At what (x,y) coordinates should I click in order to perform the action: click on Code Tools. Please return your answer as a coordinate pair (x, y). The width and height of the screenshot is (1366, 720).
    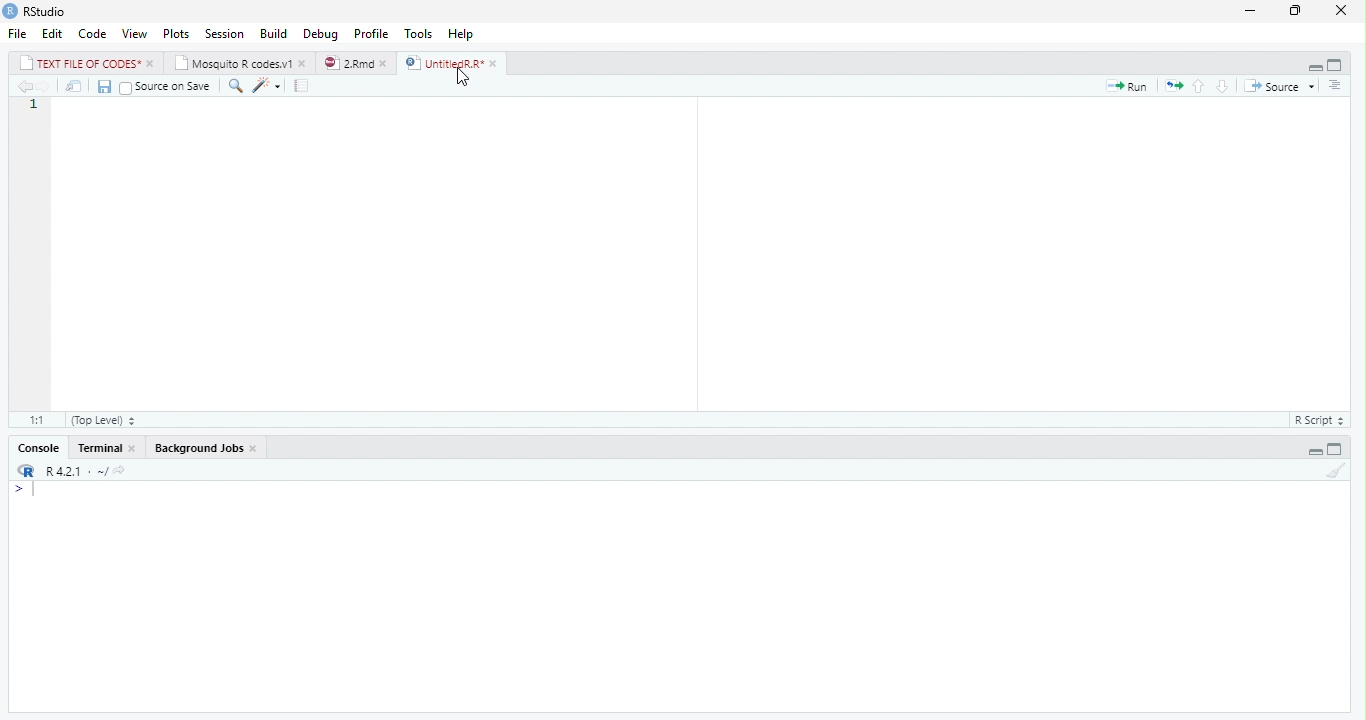
    Looking at the image, I should click on (268, 87).